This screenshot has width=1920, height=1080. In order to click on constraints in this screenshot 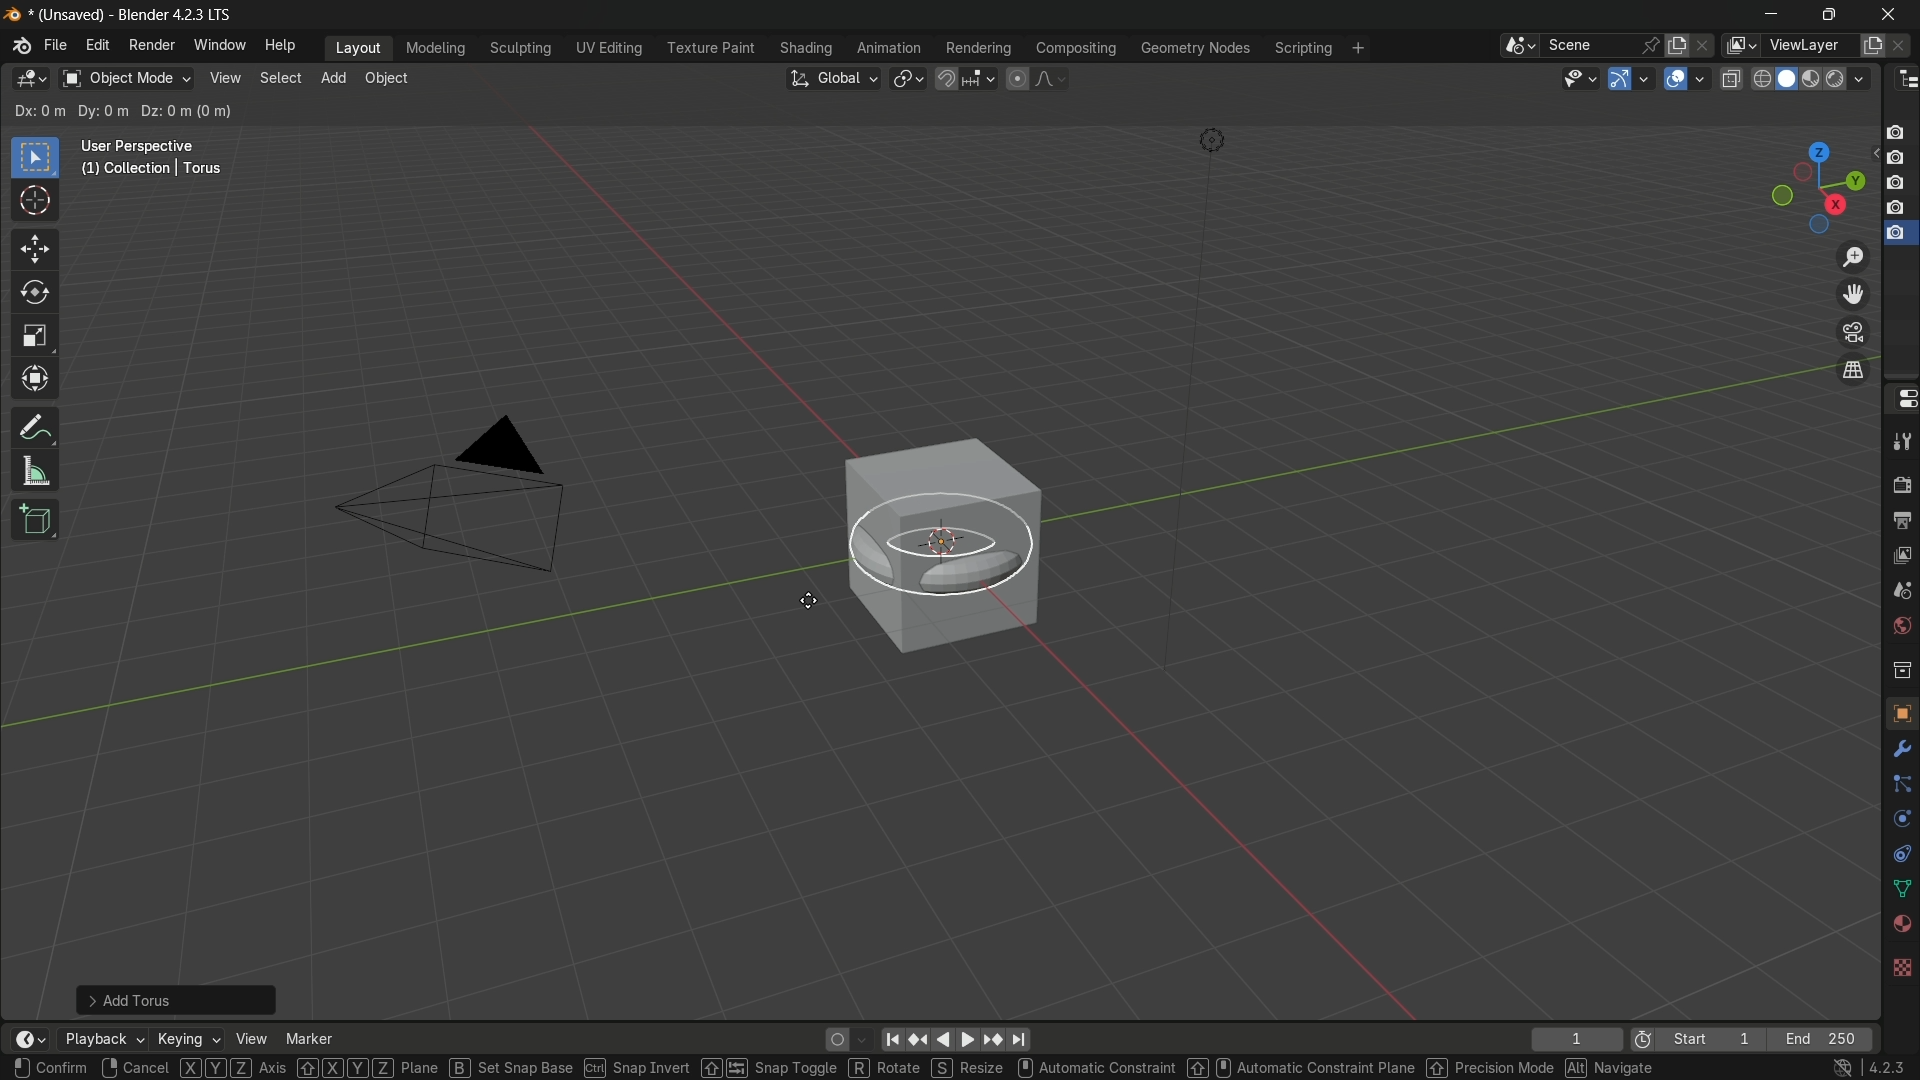, I will do `click(1900, 854)`.